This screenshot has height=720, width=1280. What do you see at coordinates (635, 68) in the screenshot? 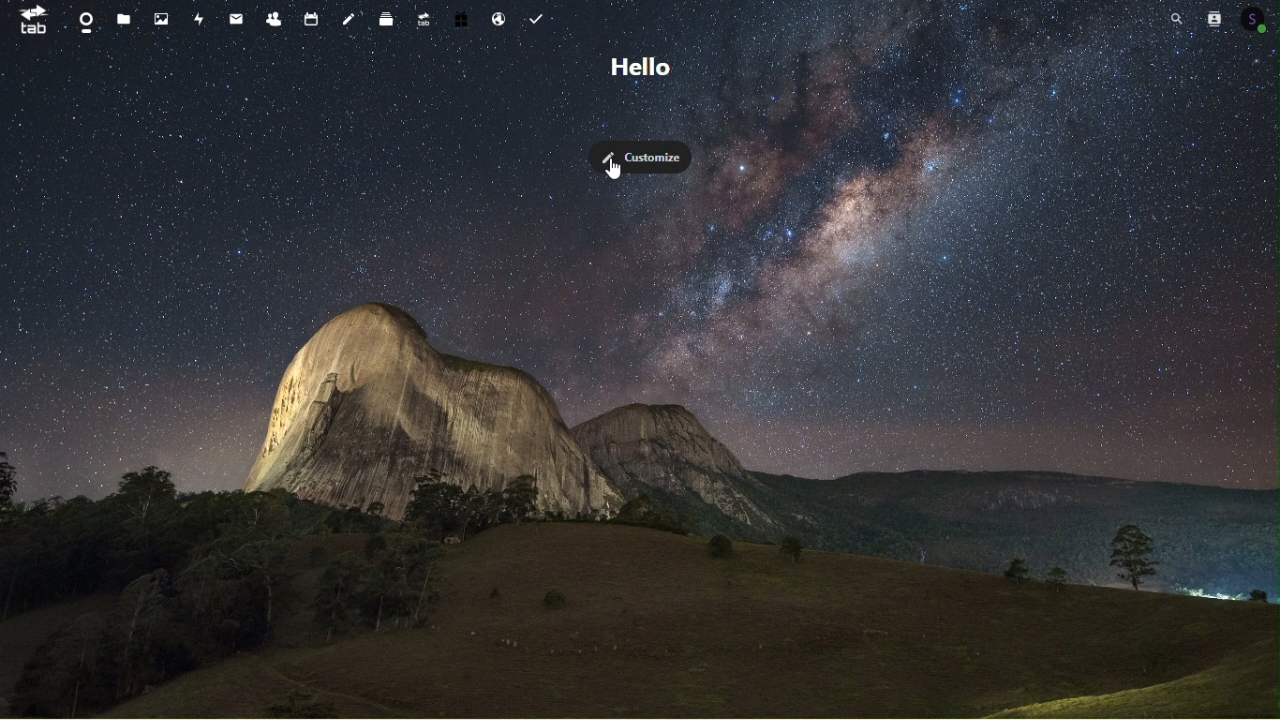
I see `hello` at bounding box center [635, 68].